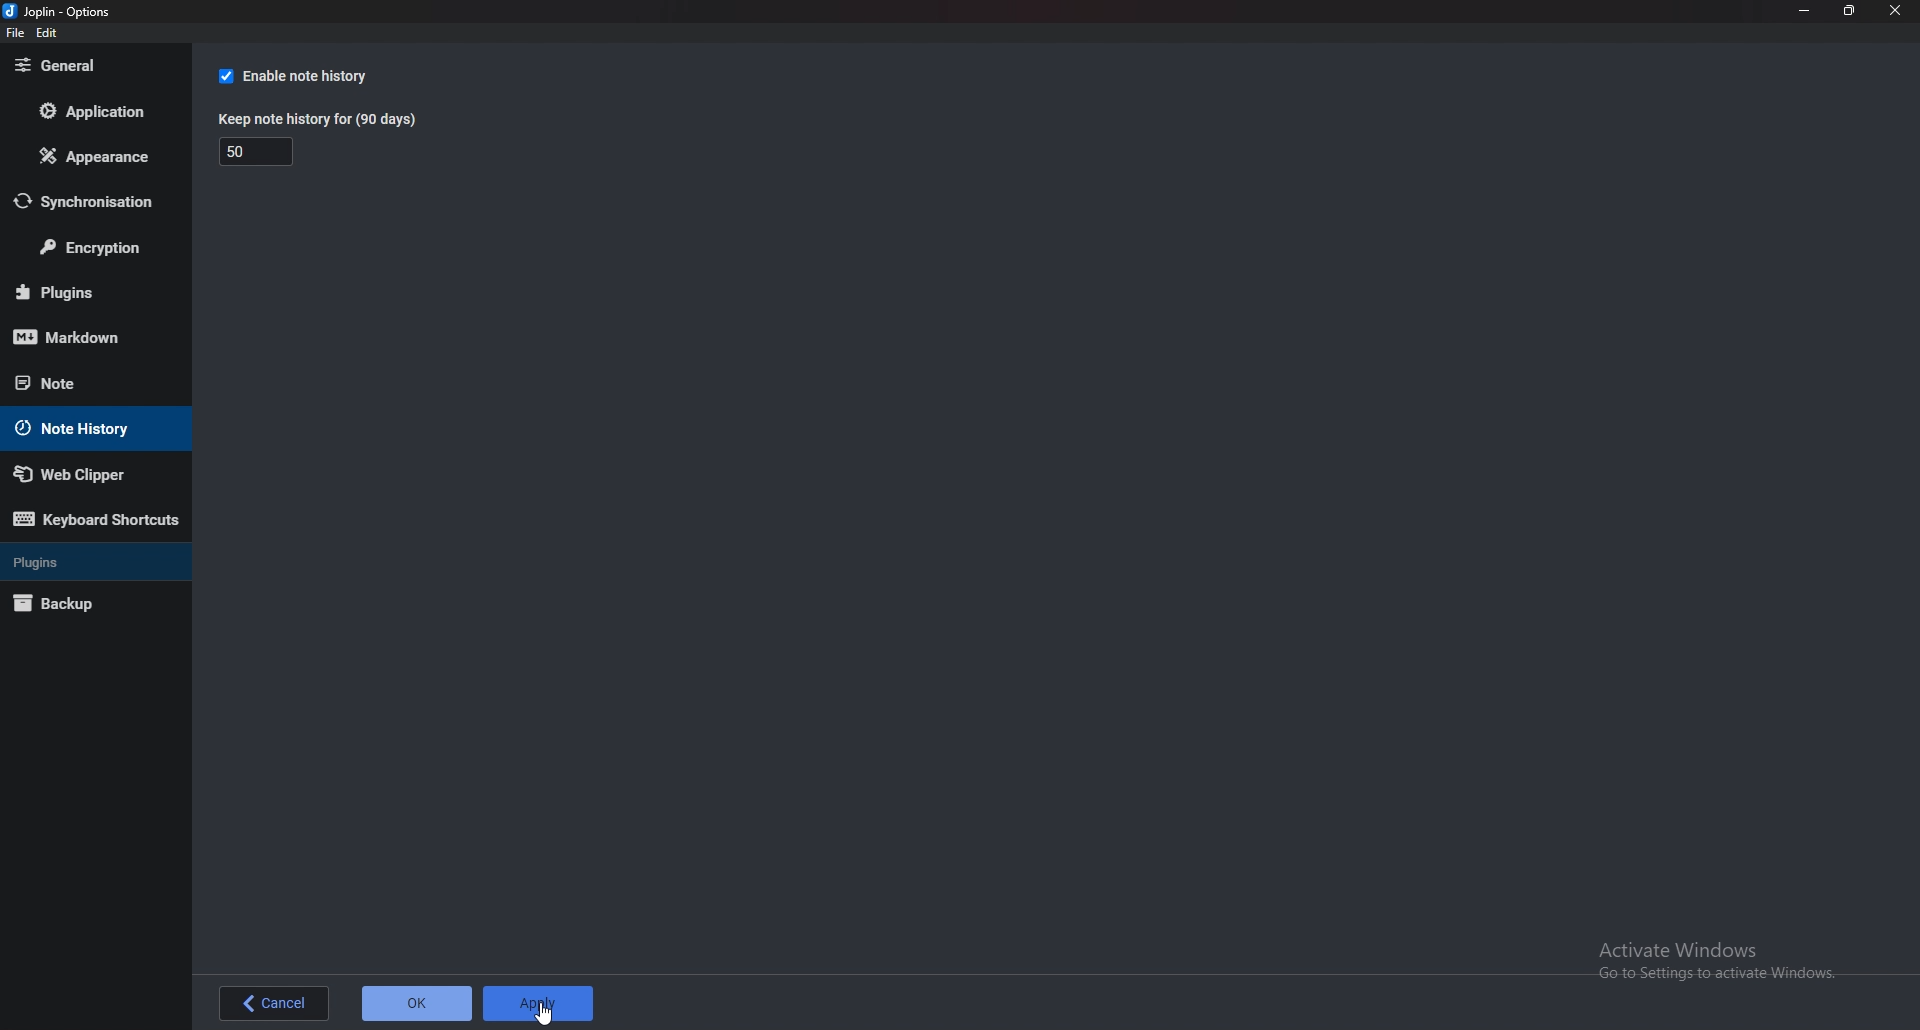  What do you see at coordinates (48, 33) in the screenshot?
I see `edit` at bounding box center [48, 33].